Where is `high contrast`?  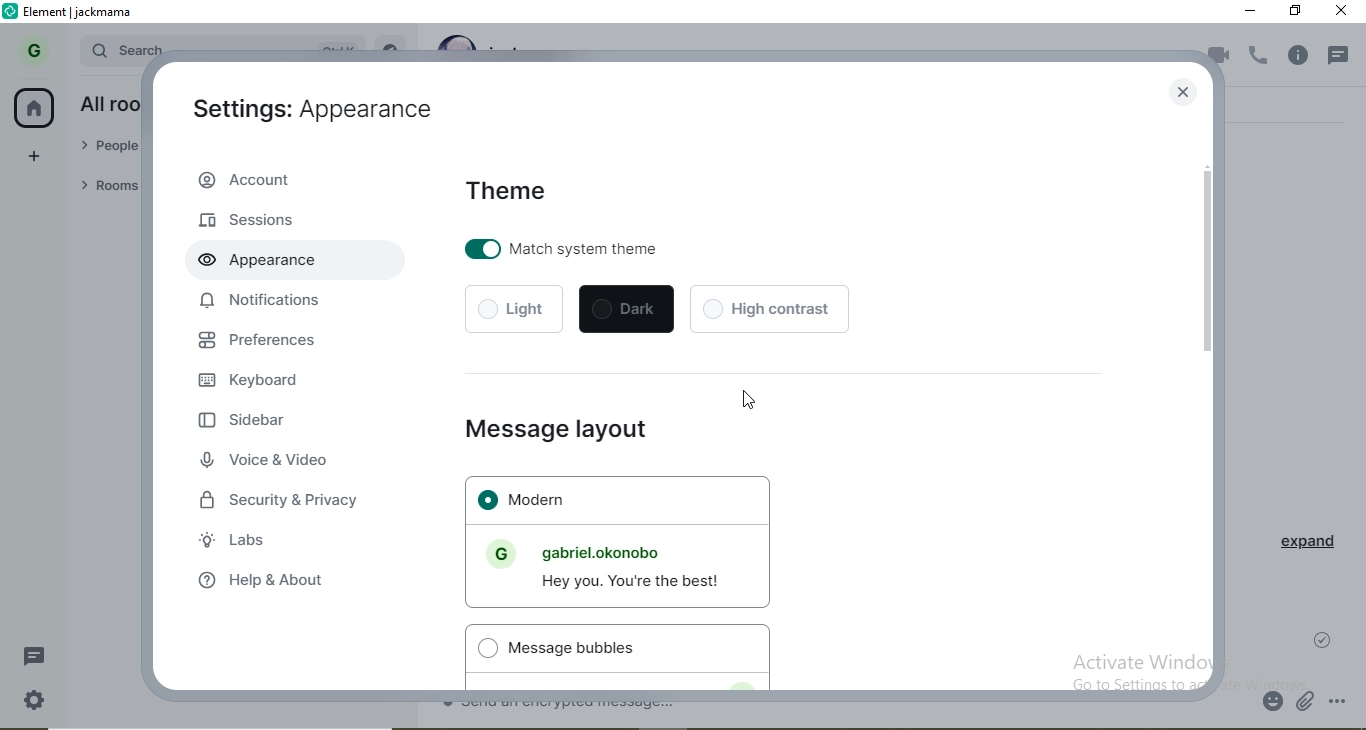 high contrast is located at coordinates (768, 308).